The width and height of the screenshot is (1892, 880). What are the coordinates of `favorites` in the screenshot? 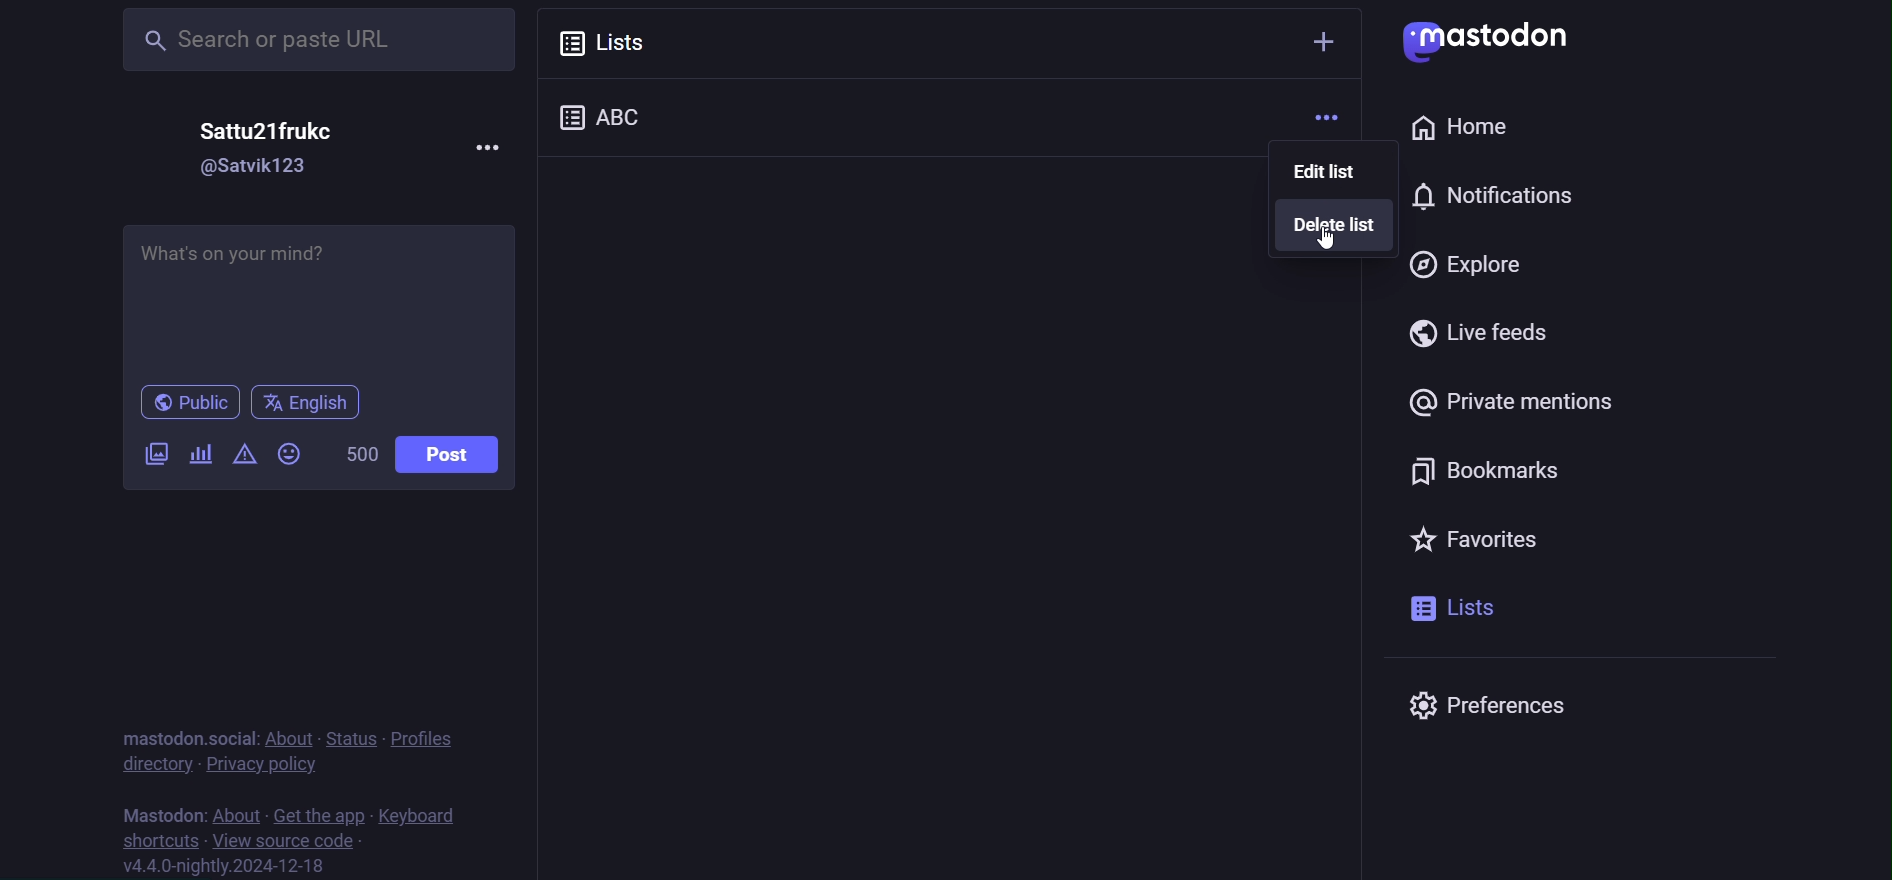 It's located at (1471, 536).